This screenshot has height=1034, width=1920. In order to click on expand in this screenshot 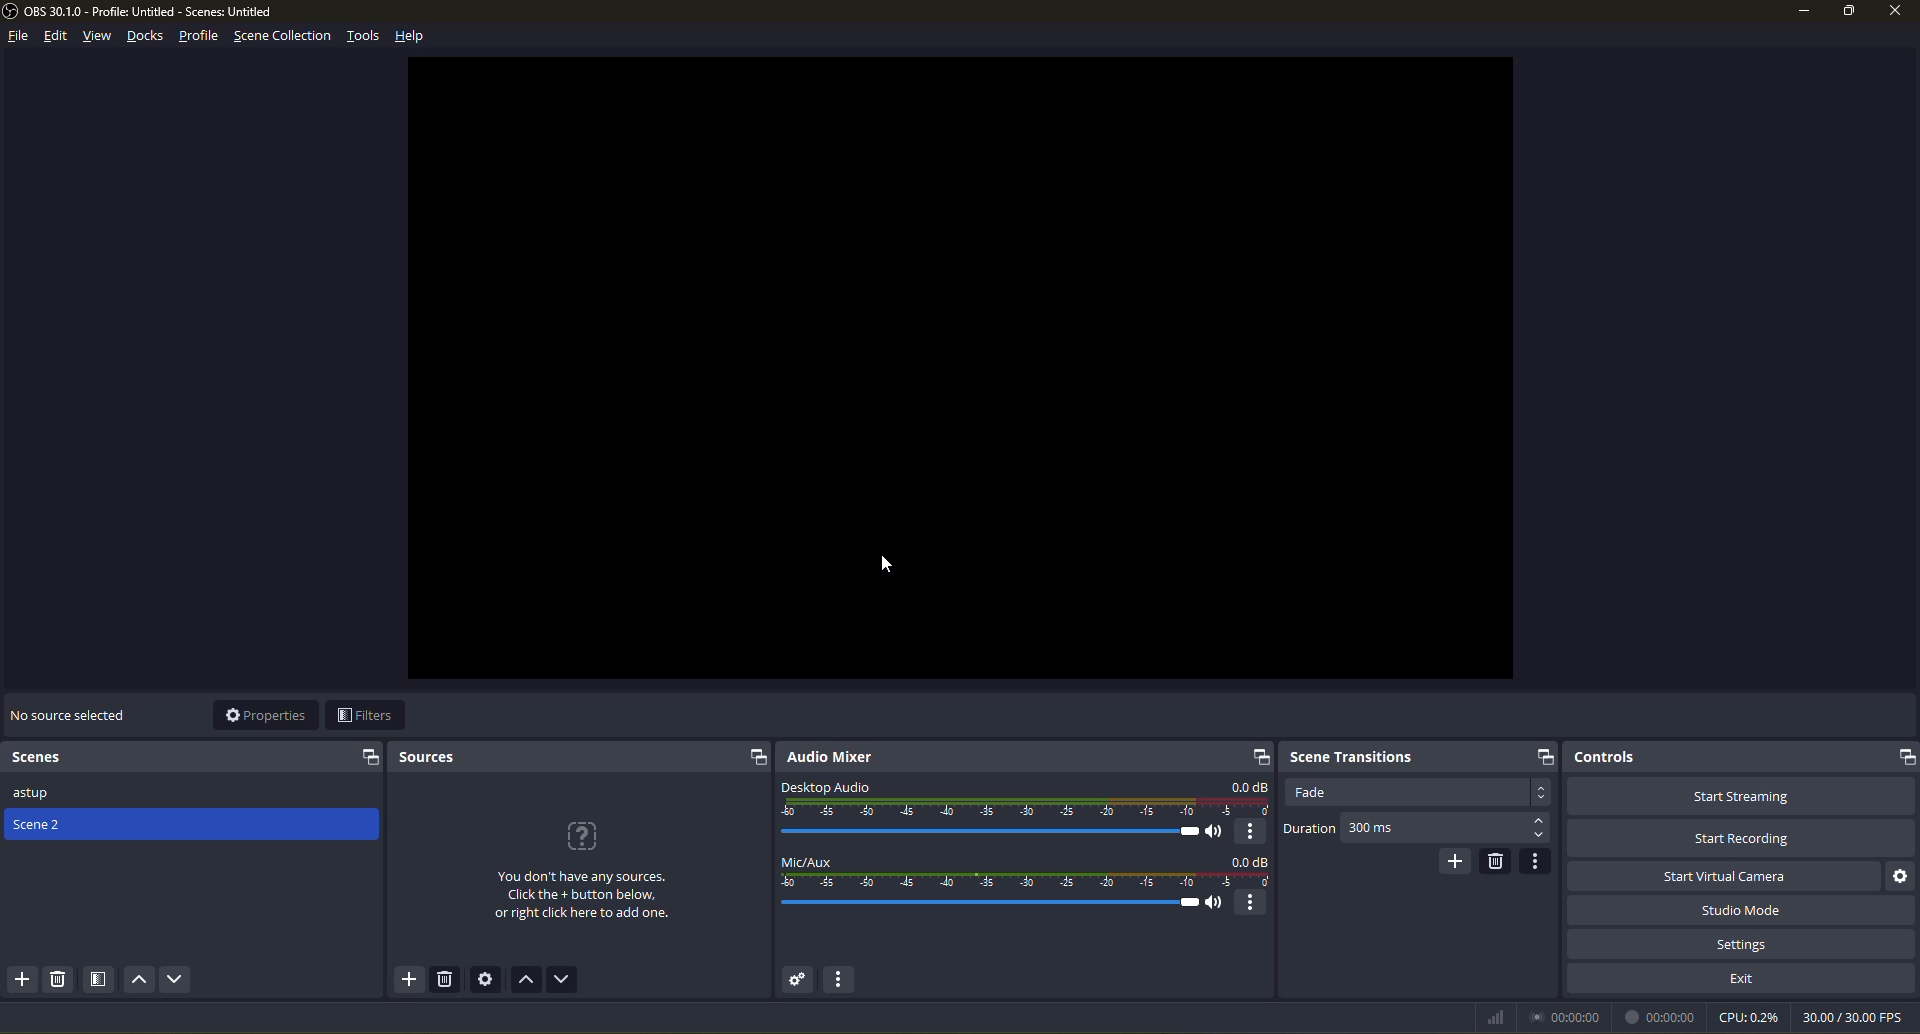, I will do `click(1544, 756)`.